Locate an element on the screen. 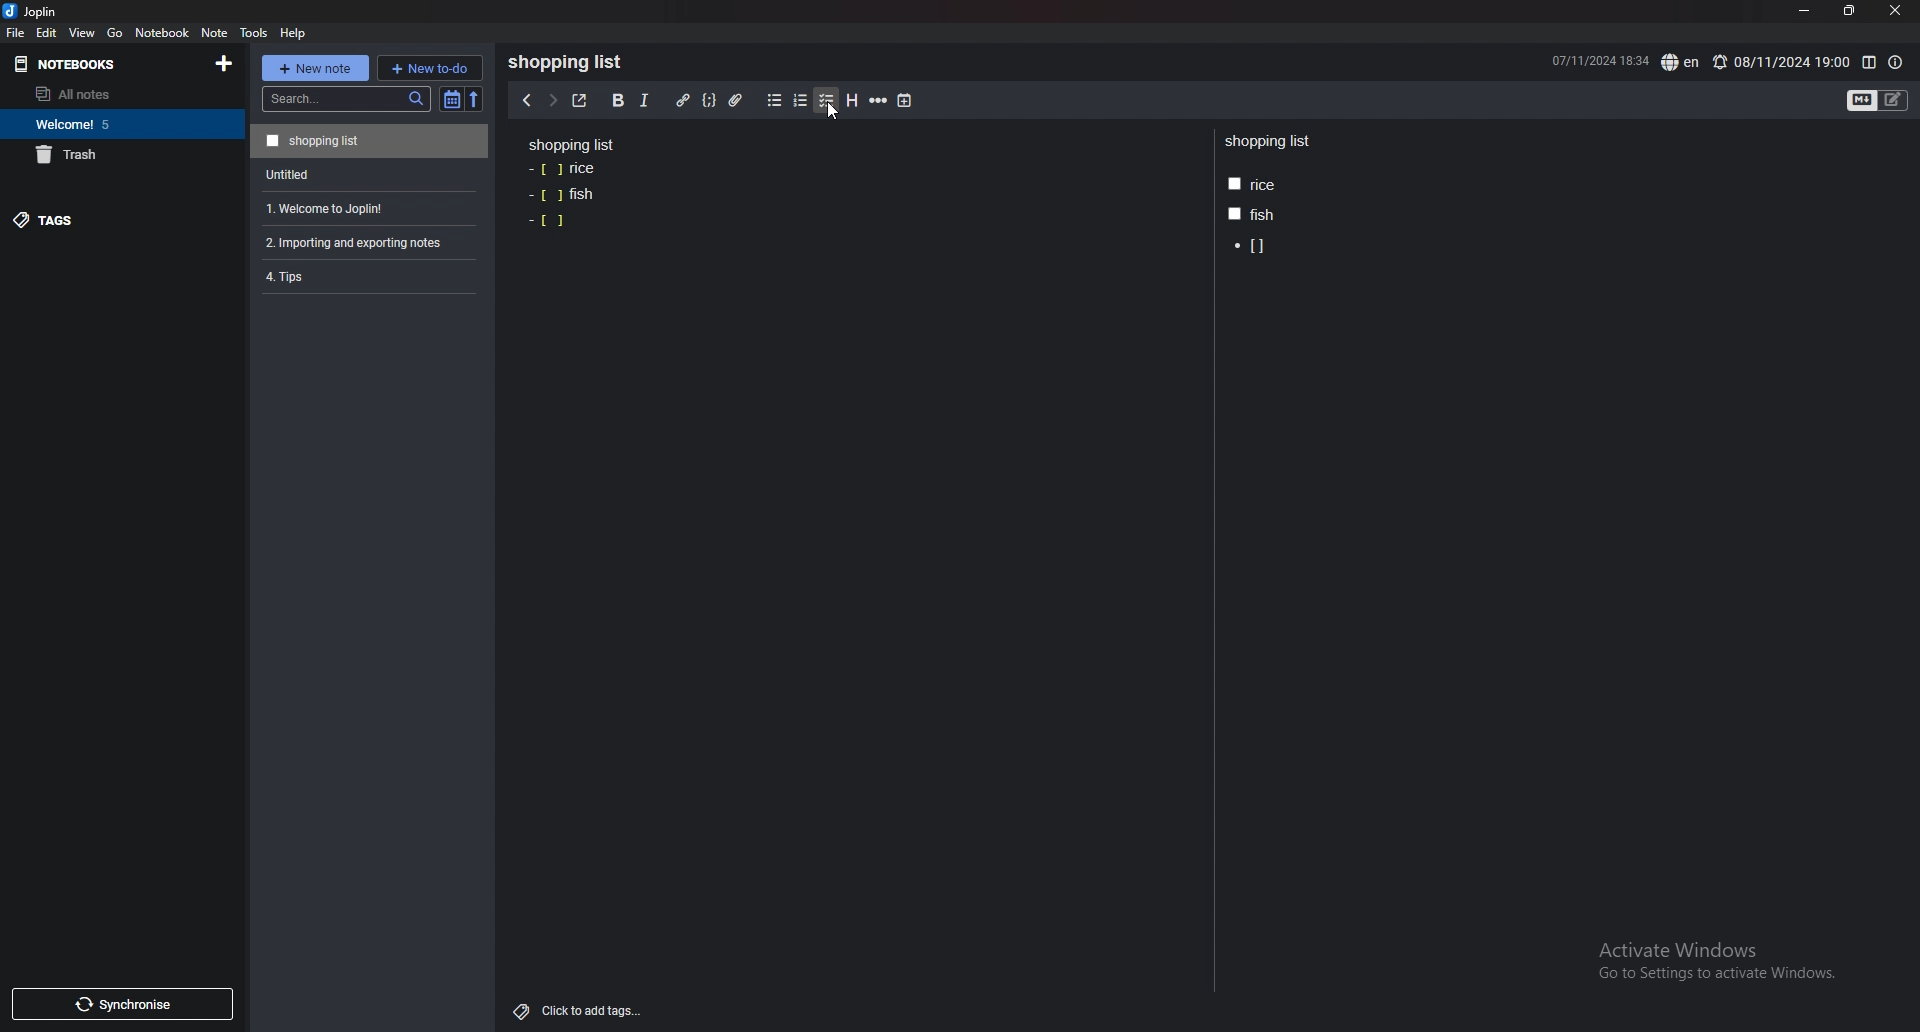 This screenshot has height=1032, width=1920. hyperlink is located at coordinates (684, 101).